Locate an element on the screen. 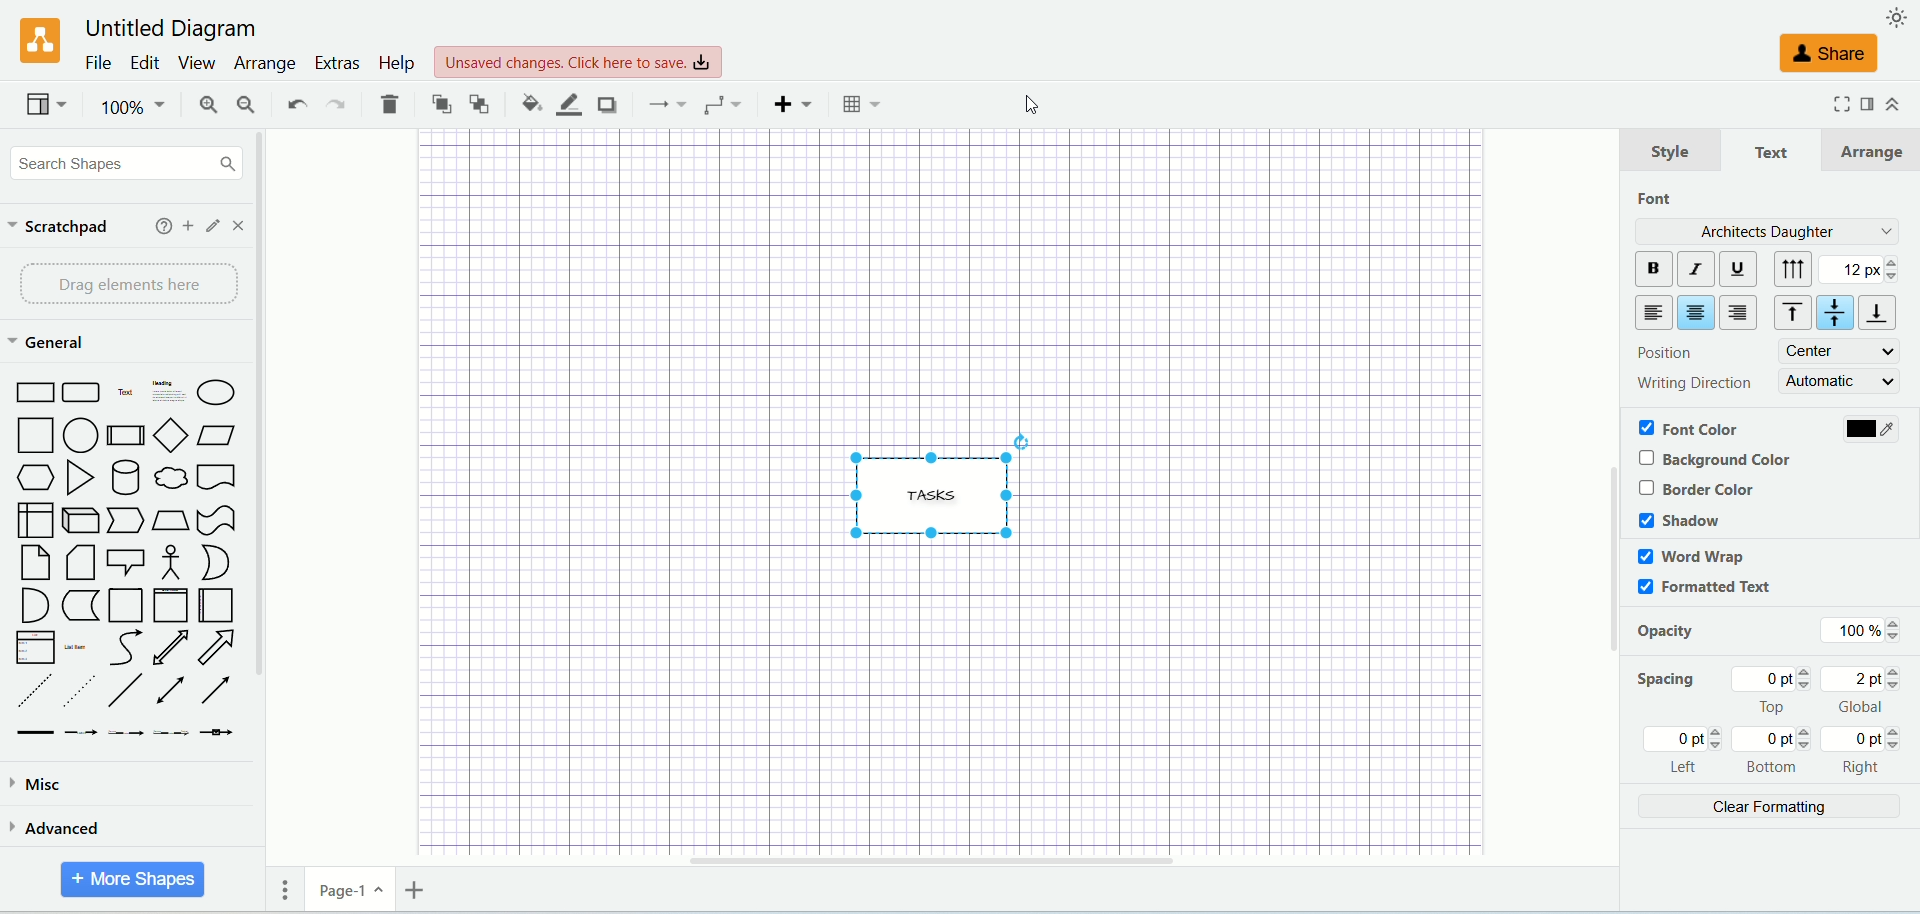 This screenshot has width=1920, height=914. Horizantal Container is located at coordinates (217, 606).